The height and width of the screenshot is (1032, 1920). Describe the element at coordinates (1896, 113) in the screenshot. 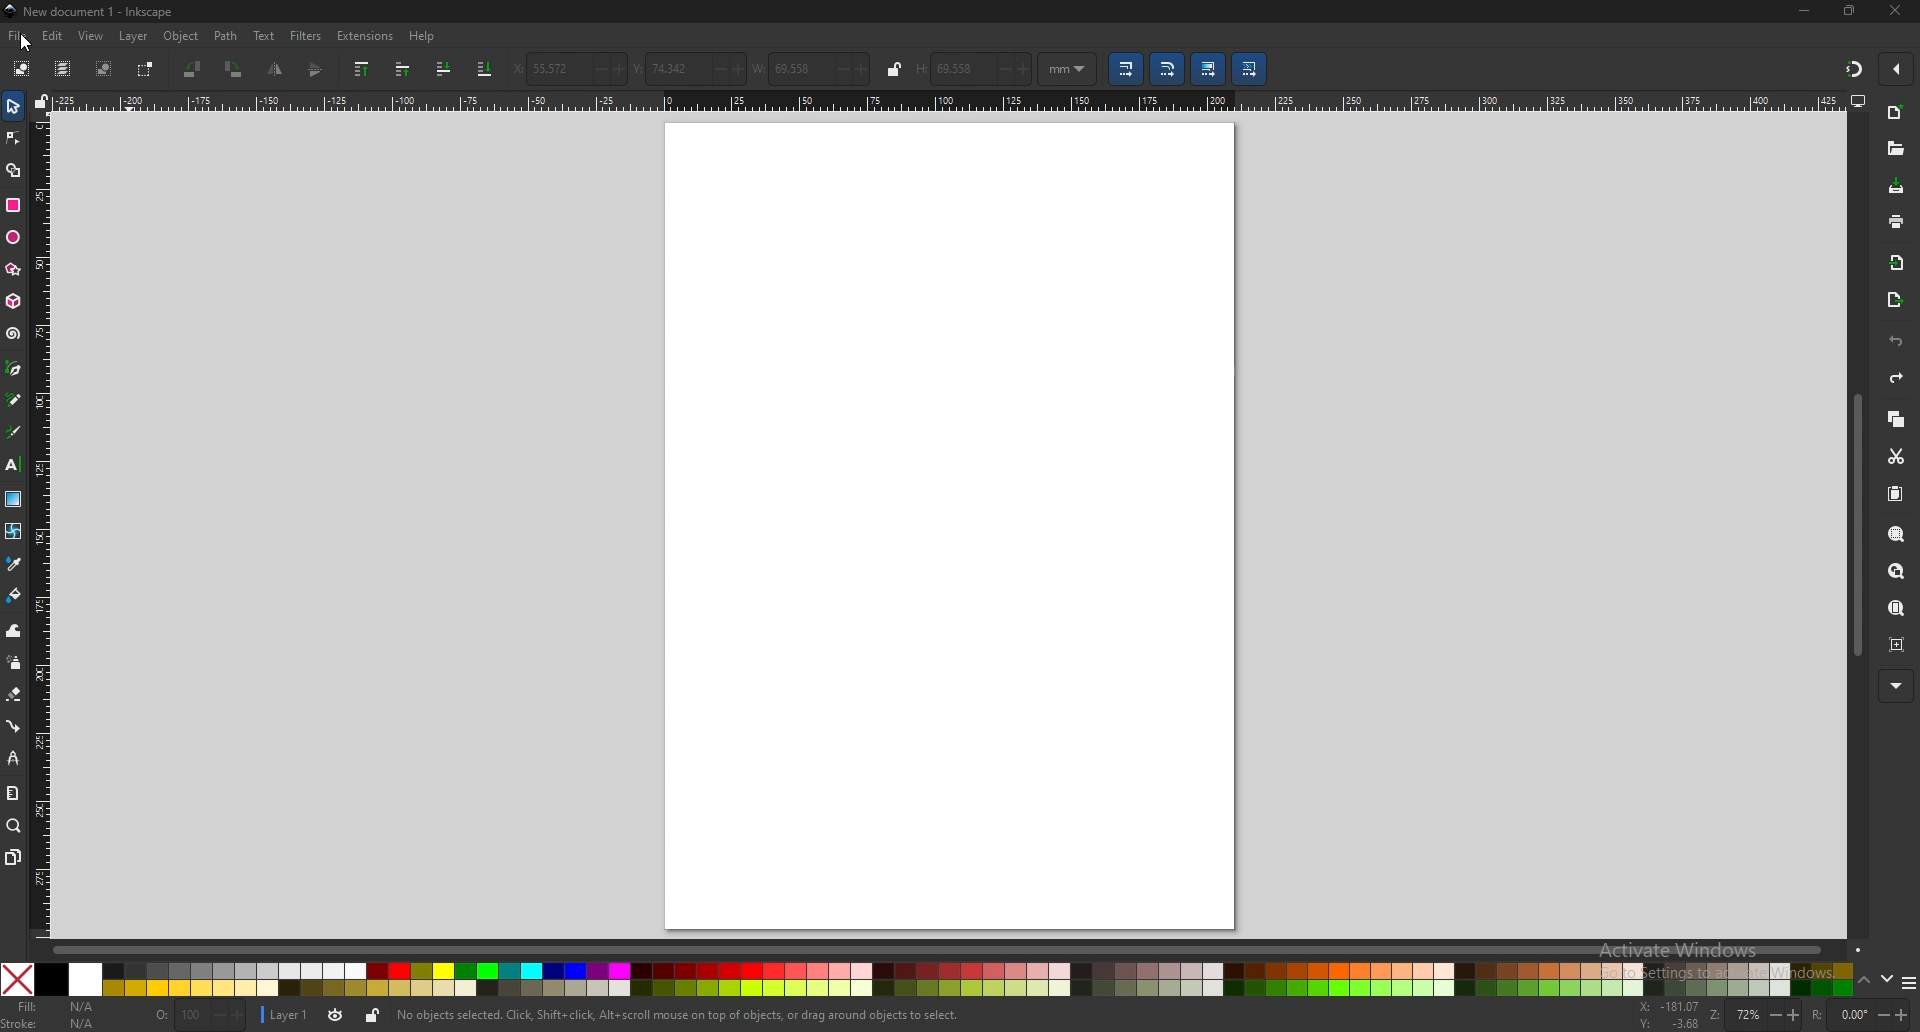

I see `new` at that location.